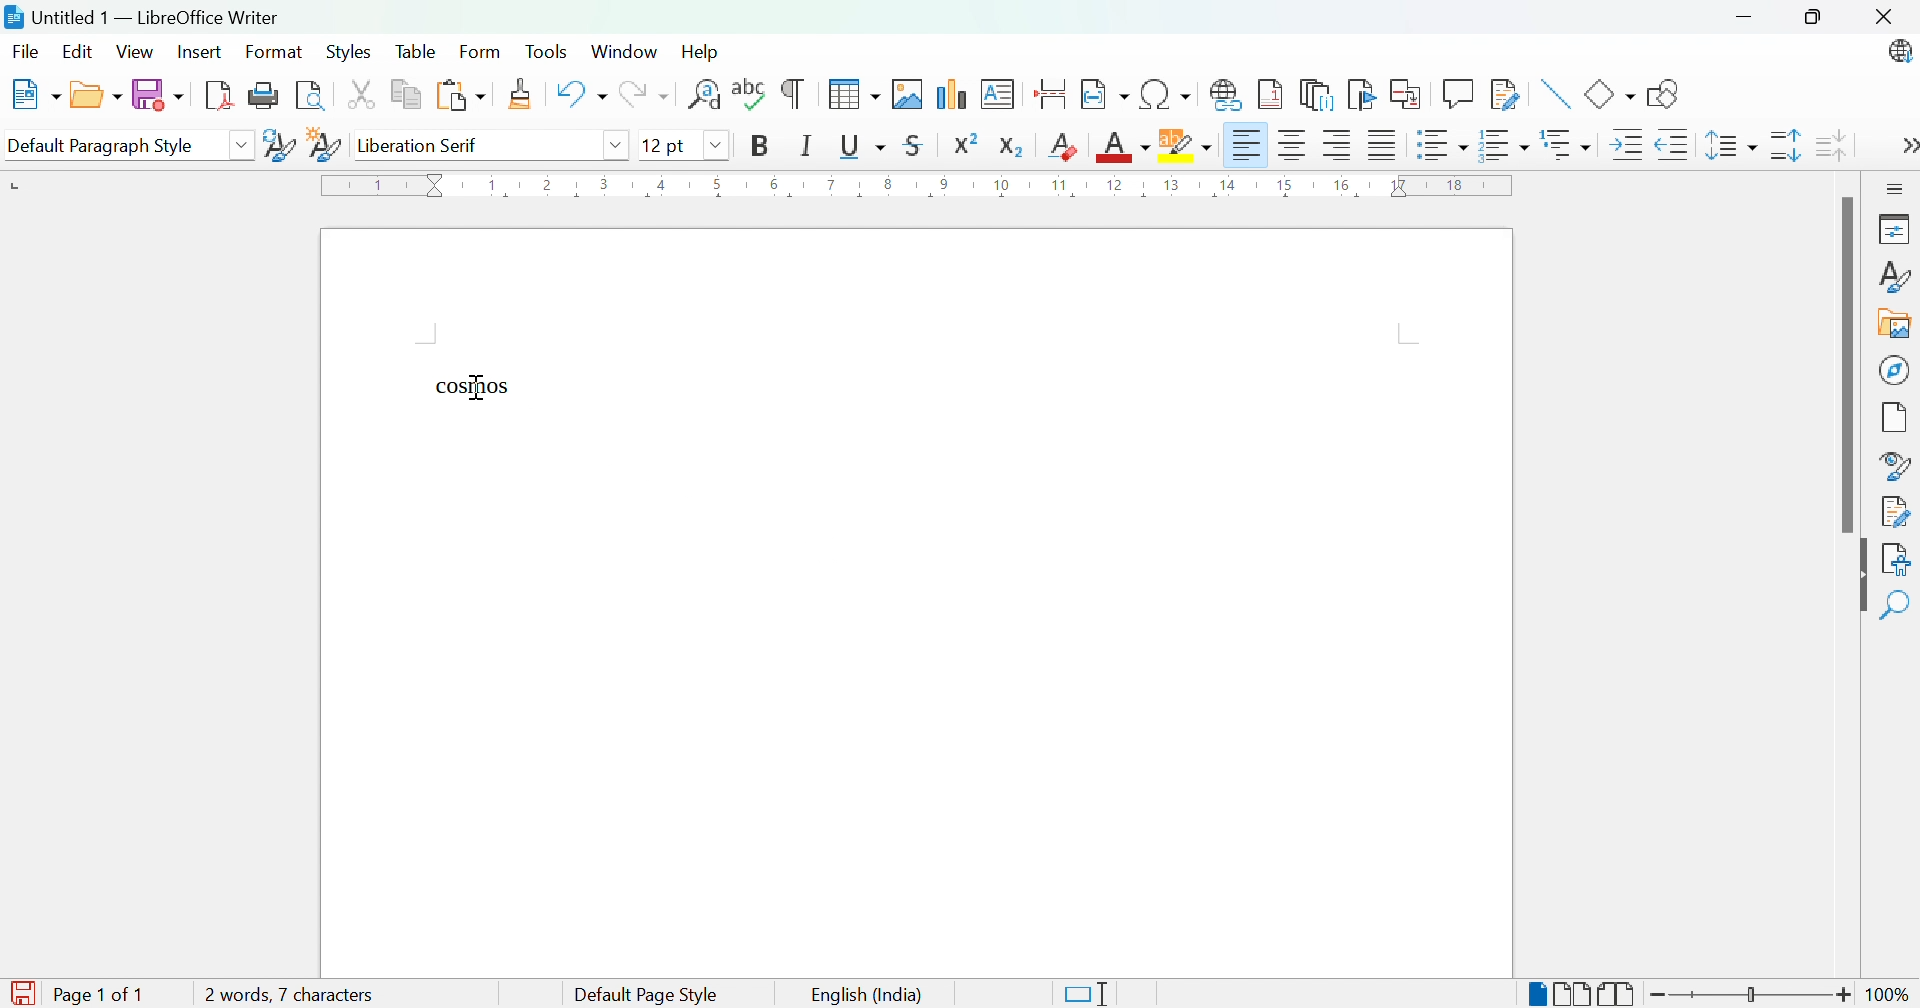 The width and height of the screenshot is (1920, 1008). Describe the element at coordinates (140, 16) in the screenshot. I see `Untitled 1 - LibreOffice Writer` at that location.